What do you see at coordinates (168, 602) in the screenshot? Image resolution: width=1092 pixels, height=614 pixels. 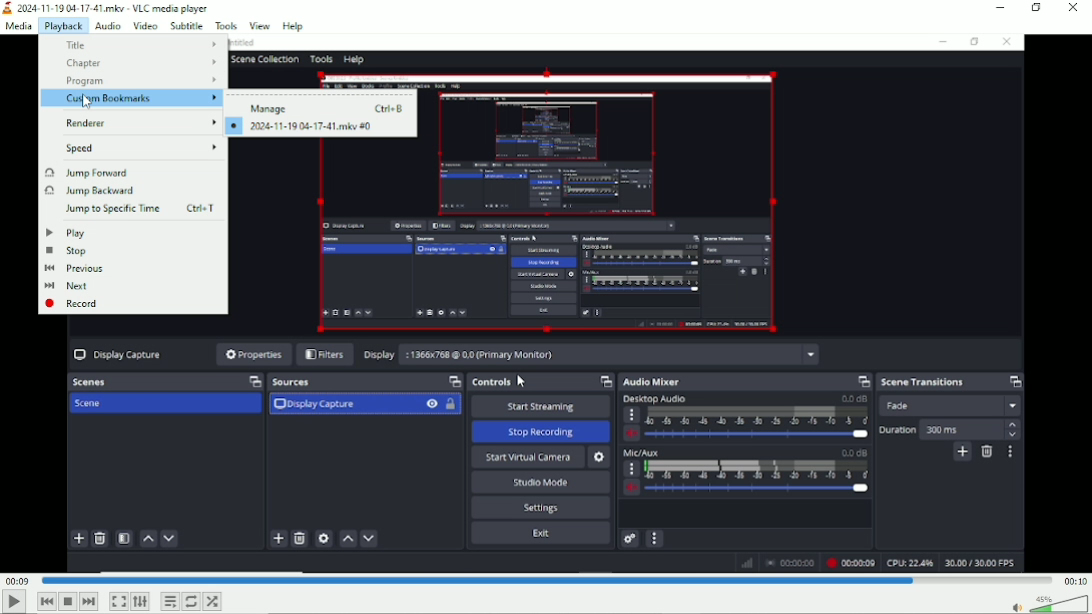 I see `Toggle playlist` at bounding box center [168, 602].